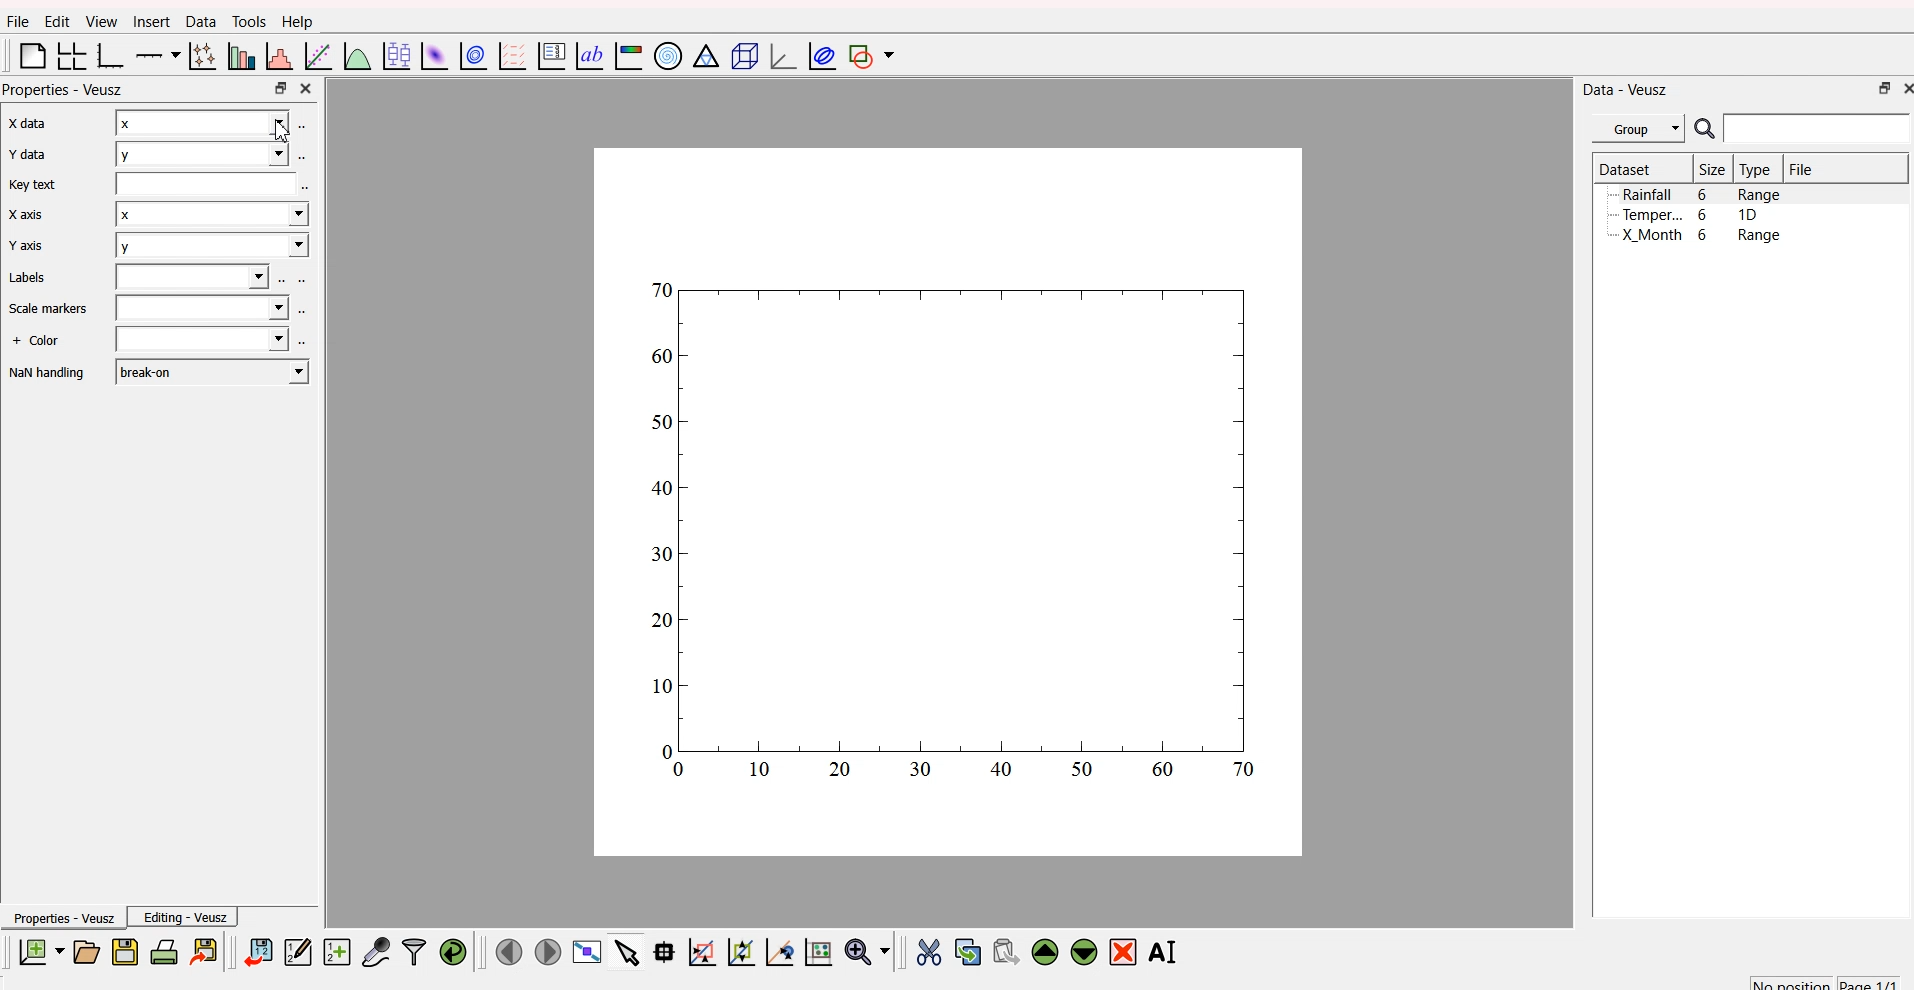  What do you see at coordinates (357, 57) in the screenshot?
I see `plot function` at bounding box center [357, 57].